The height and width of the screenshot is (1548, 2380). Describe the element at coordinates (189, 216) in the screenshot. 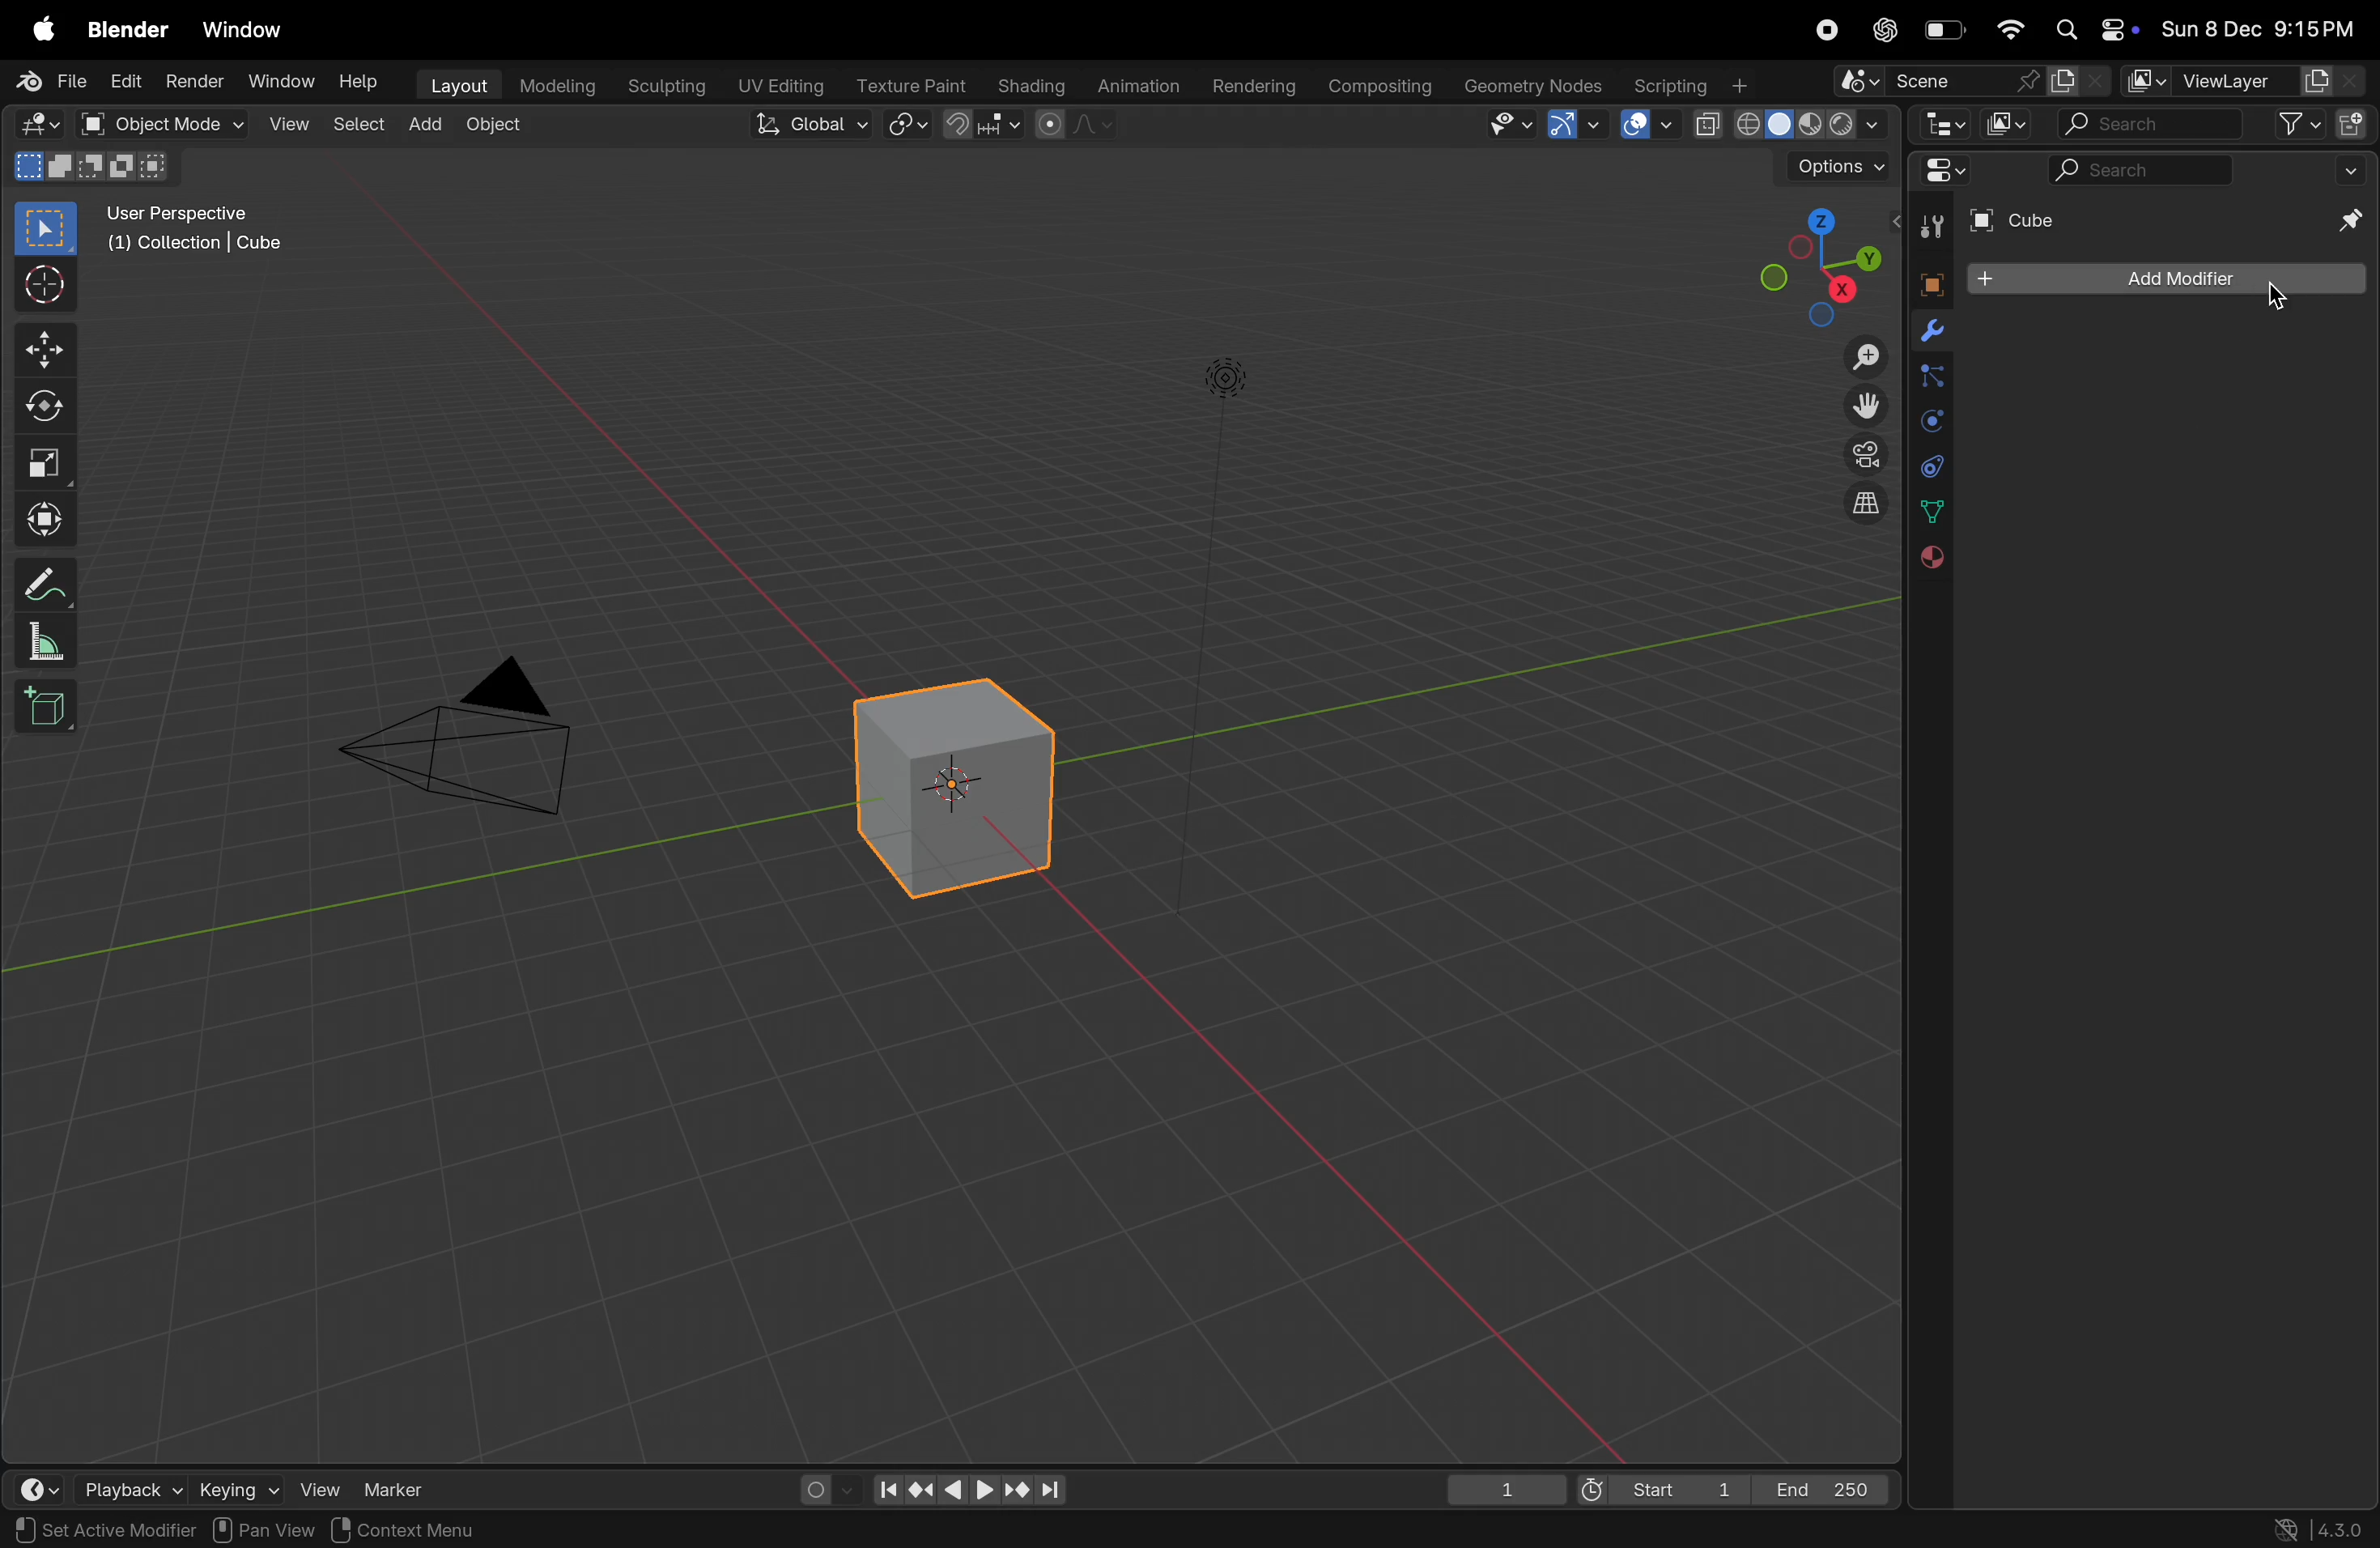

I see `use erception` at that location.